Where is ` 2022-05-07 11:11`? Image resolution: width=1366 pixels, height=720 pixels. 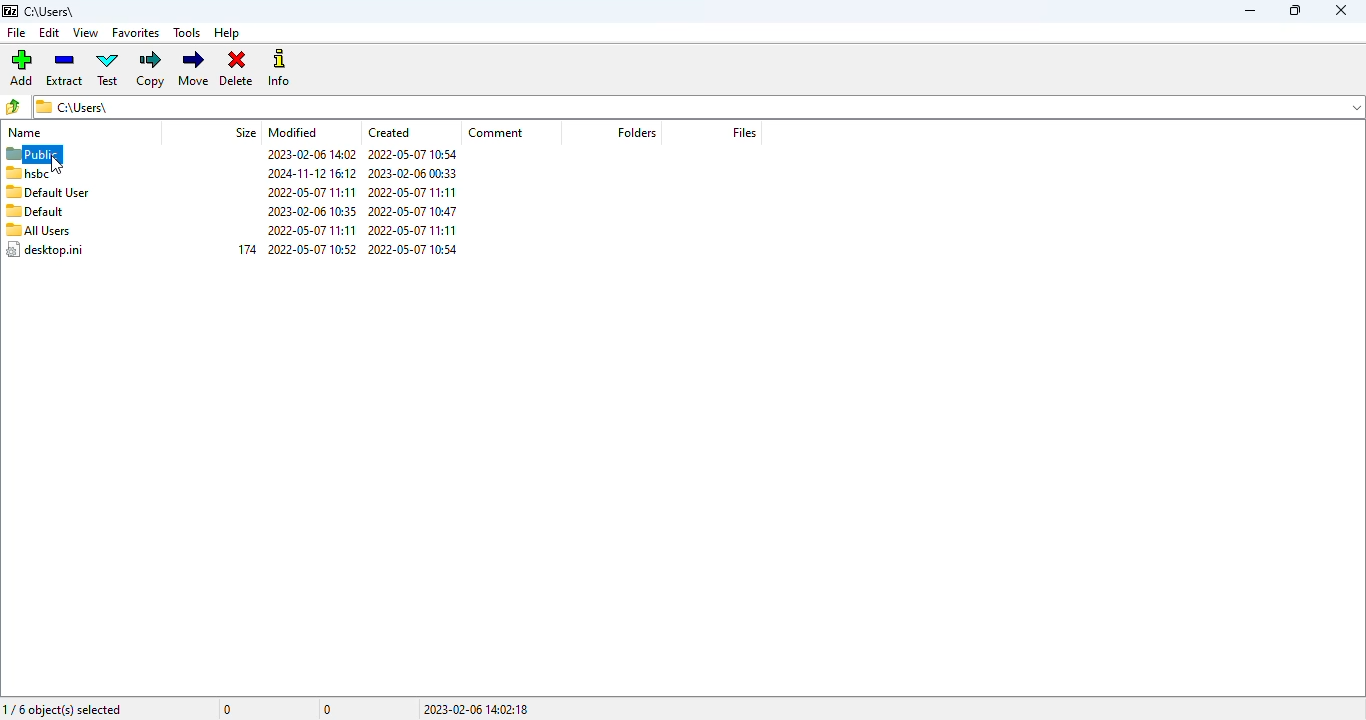  2022-05-07 11:11 is located at coordinates (420, 230).